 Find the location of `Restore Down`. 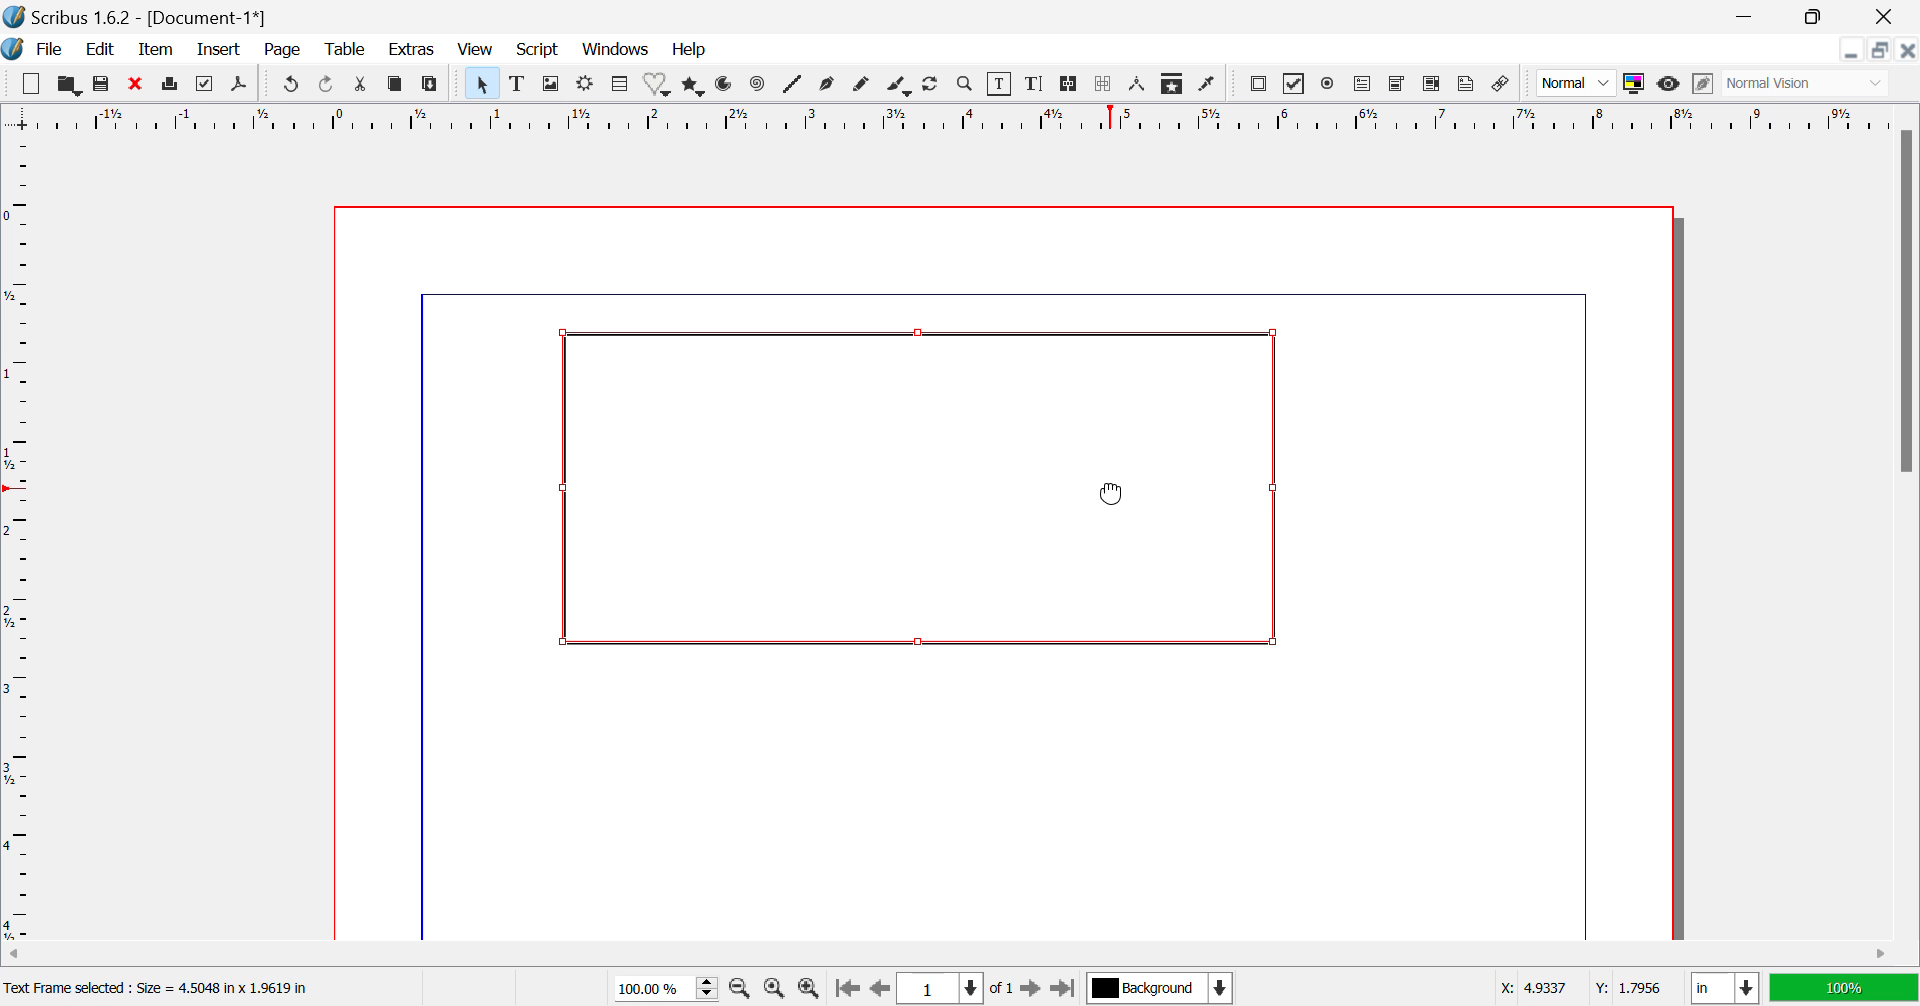

Restore Down is located at coordinates (1750, 15).